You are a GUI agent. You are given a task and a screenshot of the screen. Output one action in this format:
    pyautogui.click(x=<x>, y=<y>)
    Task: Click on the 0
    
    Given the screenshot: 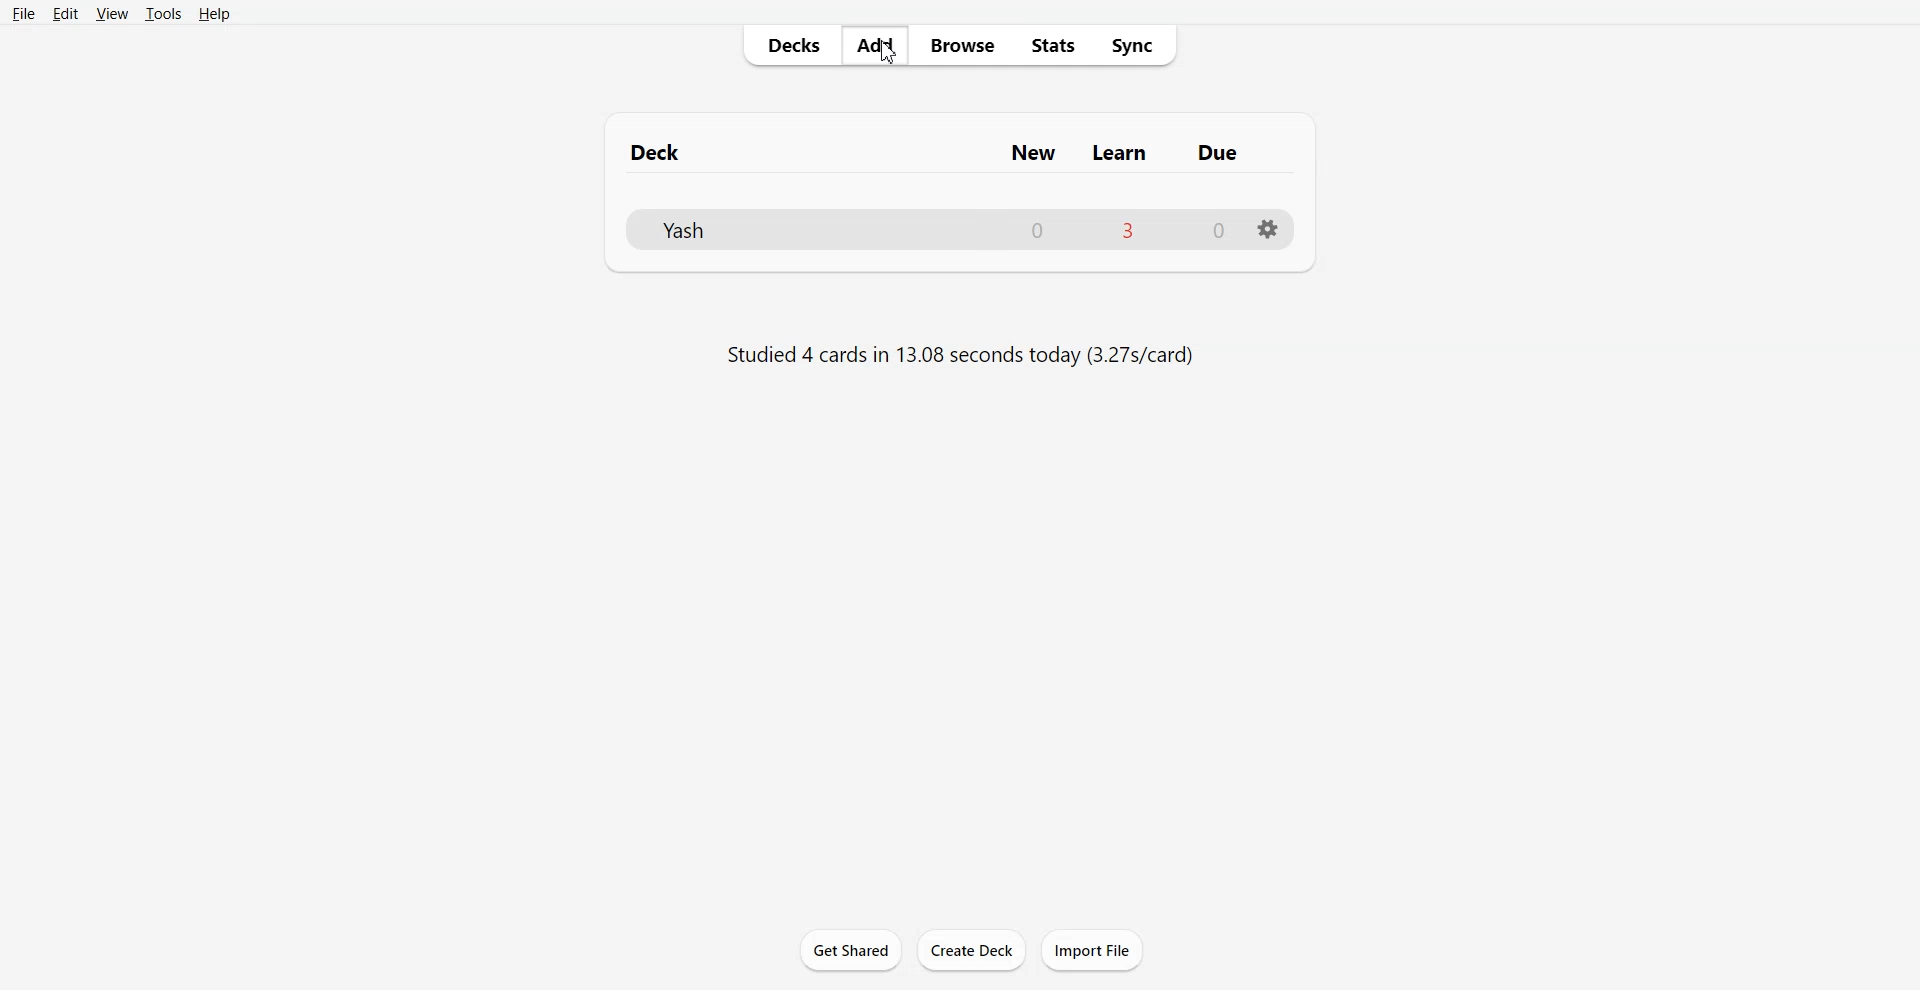 What is the action you would take?
    pyautogui.click(x=1217, y=233)
    